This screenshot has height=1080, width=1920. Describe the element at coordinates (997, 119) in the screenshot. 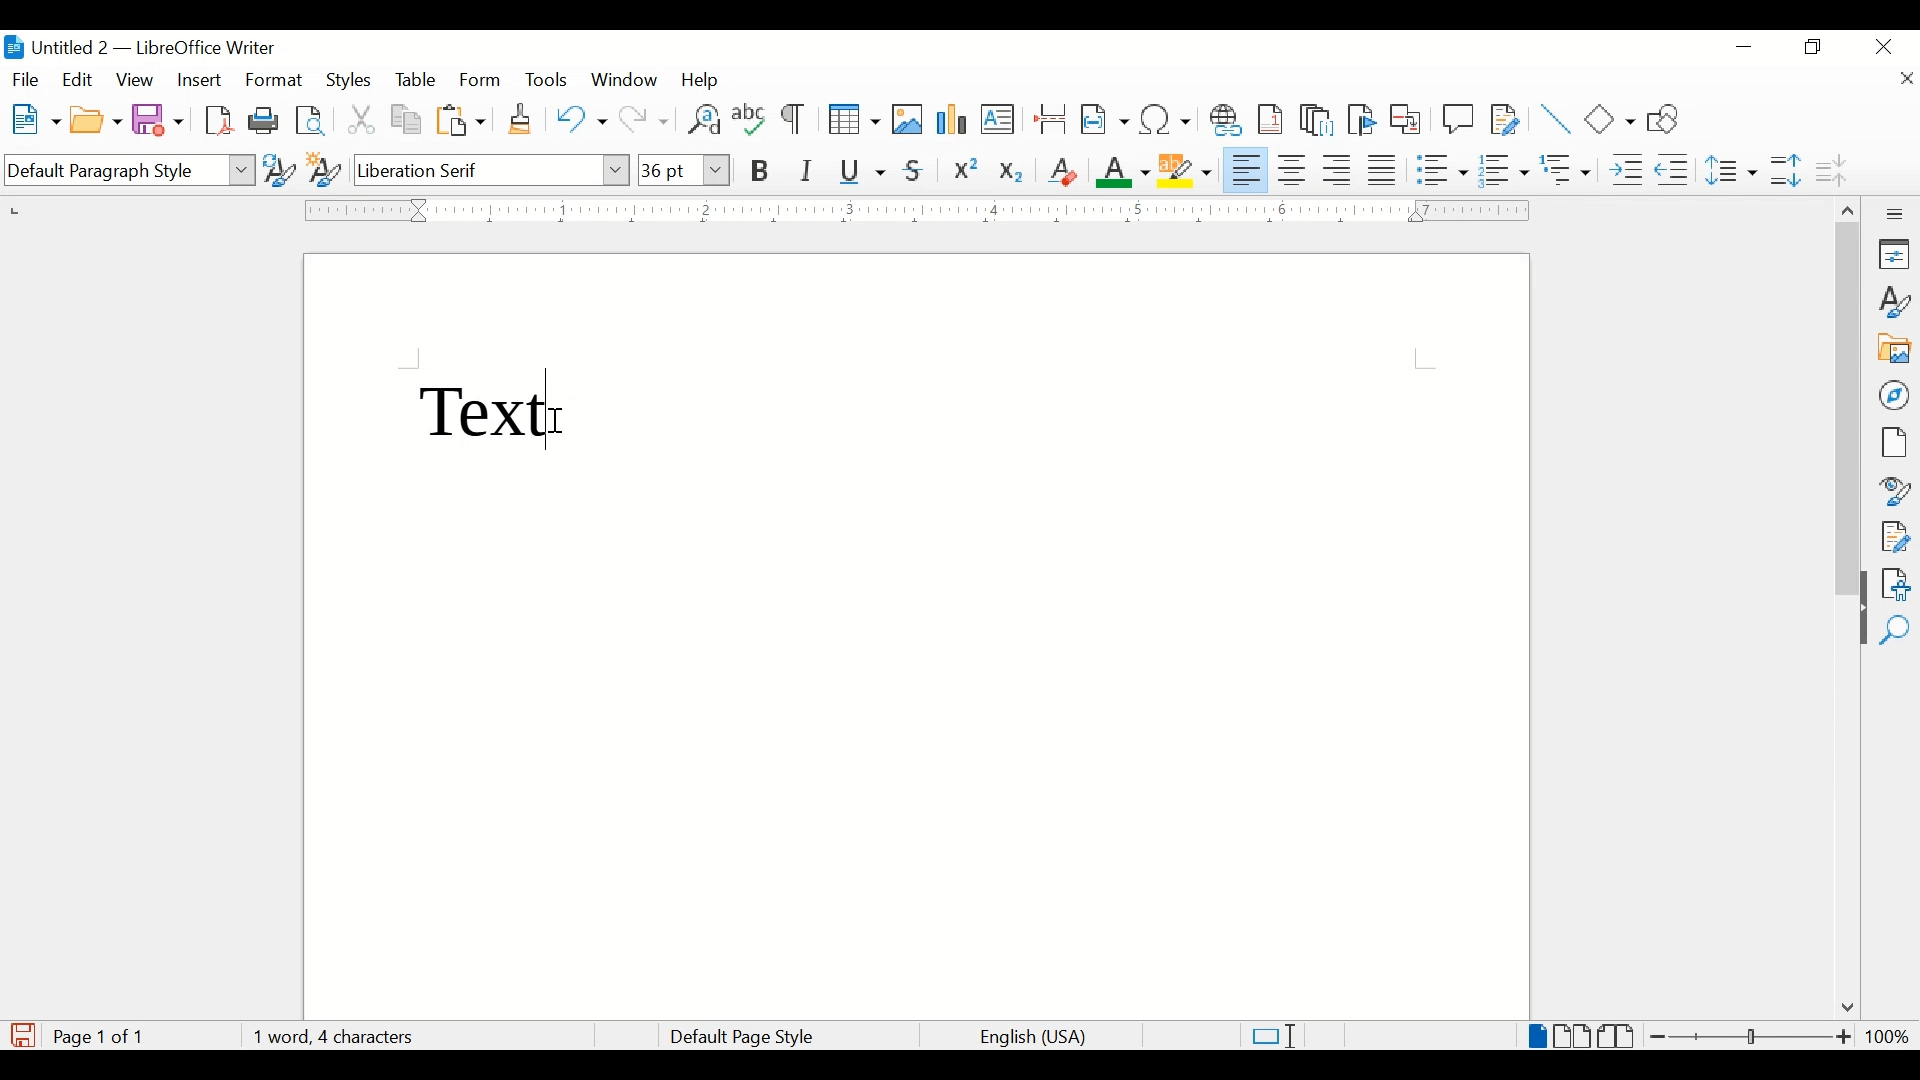

I see `insert text box` at that location.